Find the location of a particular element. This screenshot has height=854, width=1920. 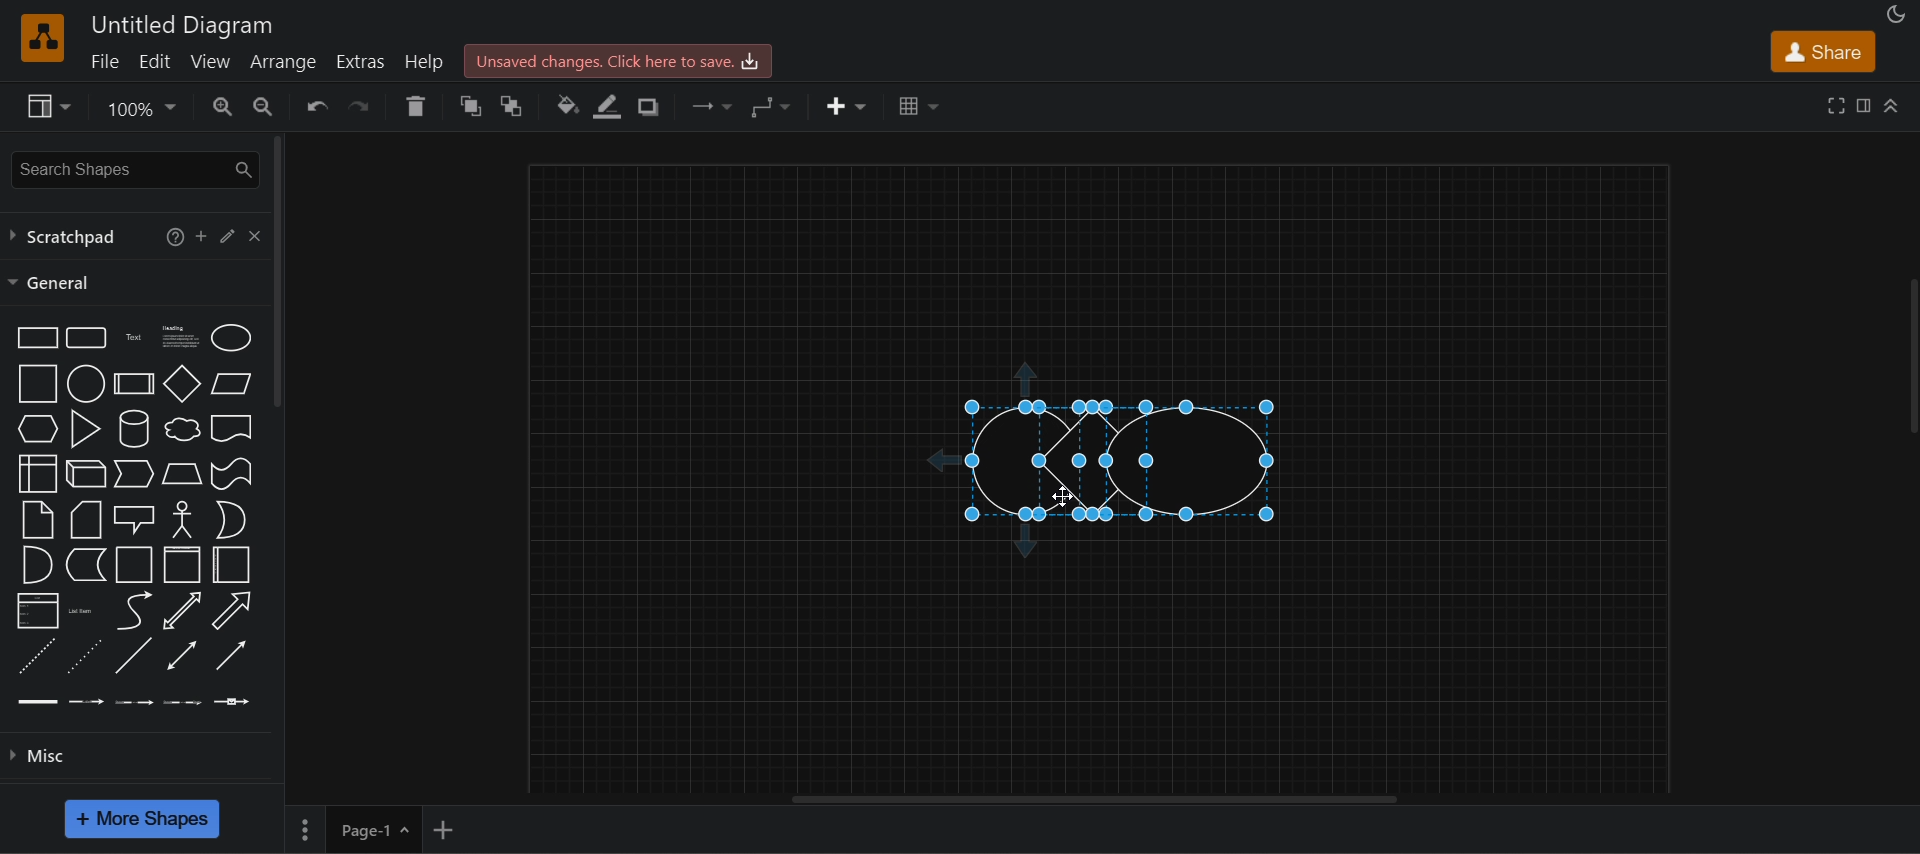

heading is located at coordinates (179, 335).